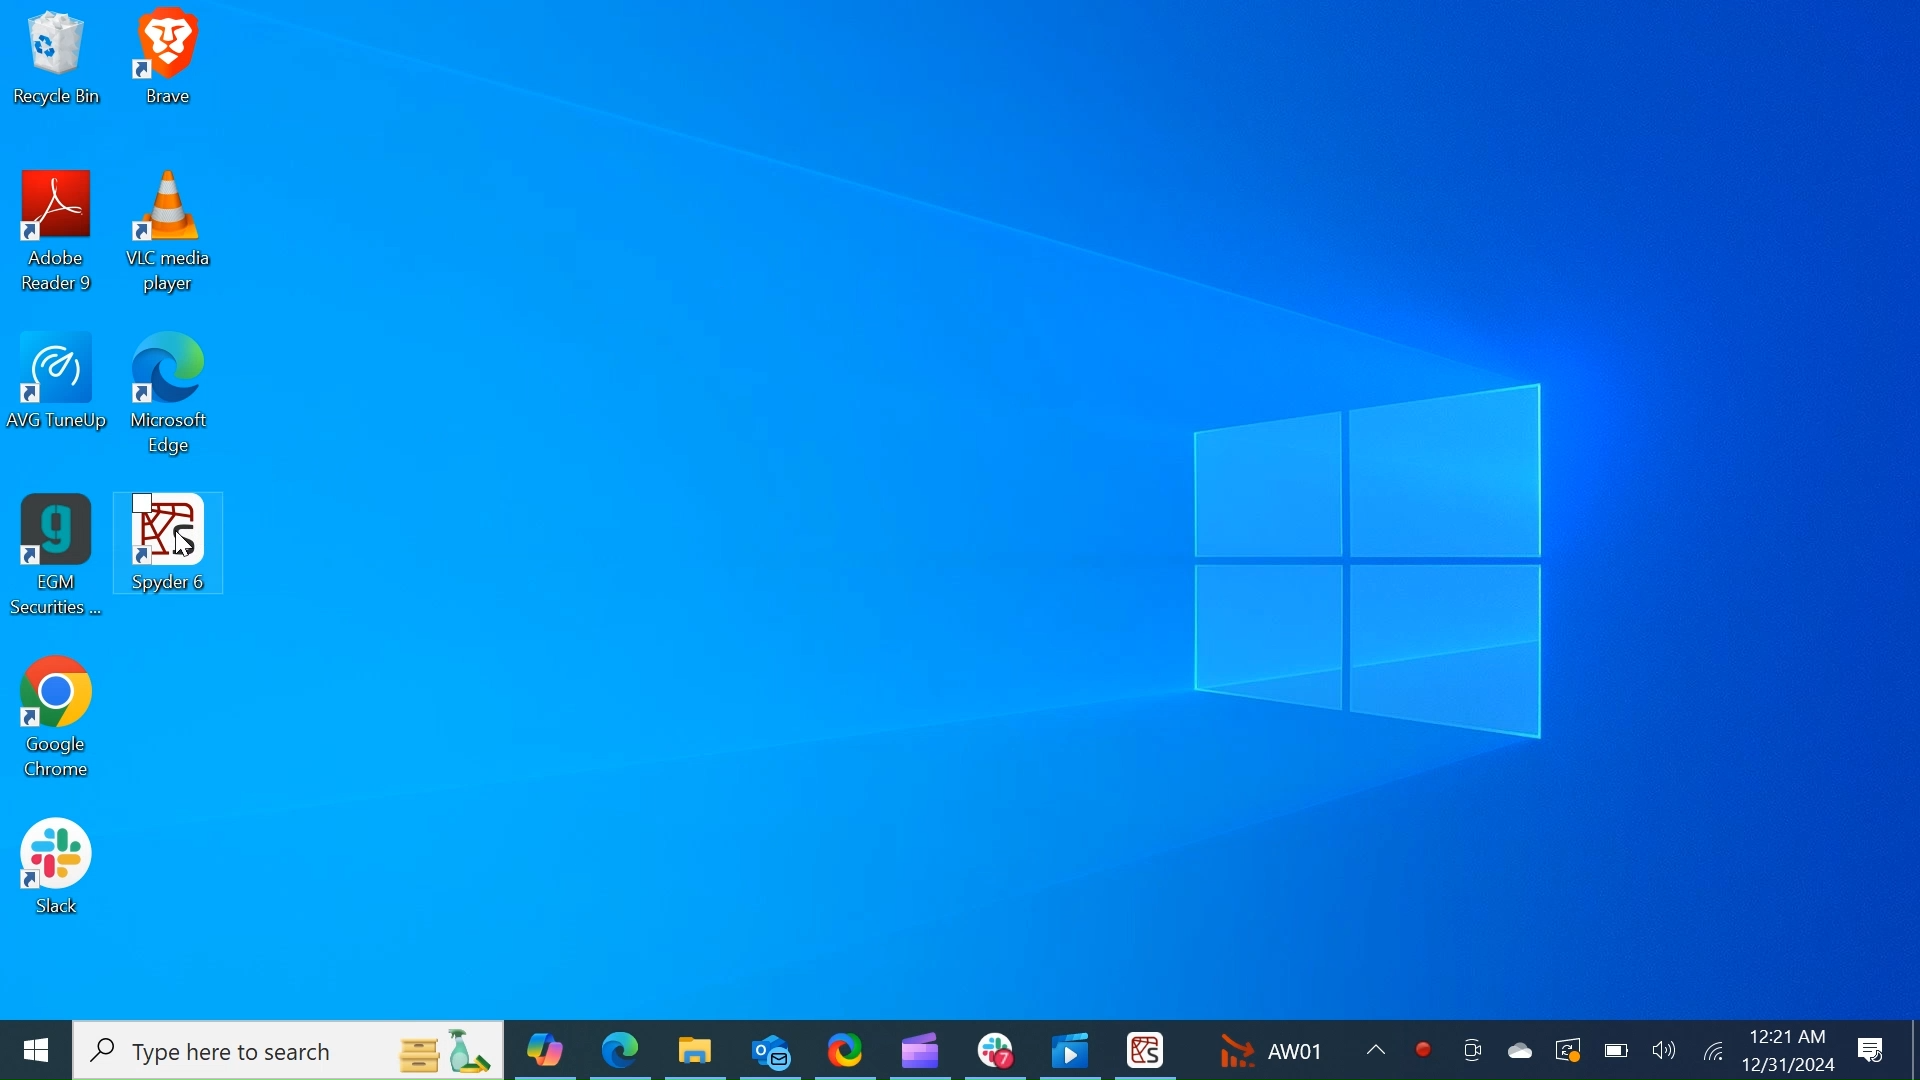 This screenshot has height=1080, width=1920. I want to click on Type here to search, so click(290, 1051).